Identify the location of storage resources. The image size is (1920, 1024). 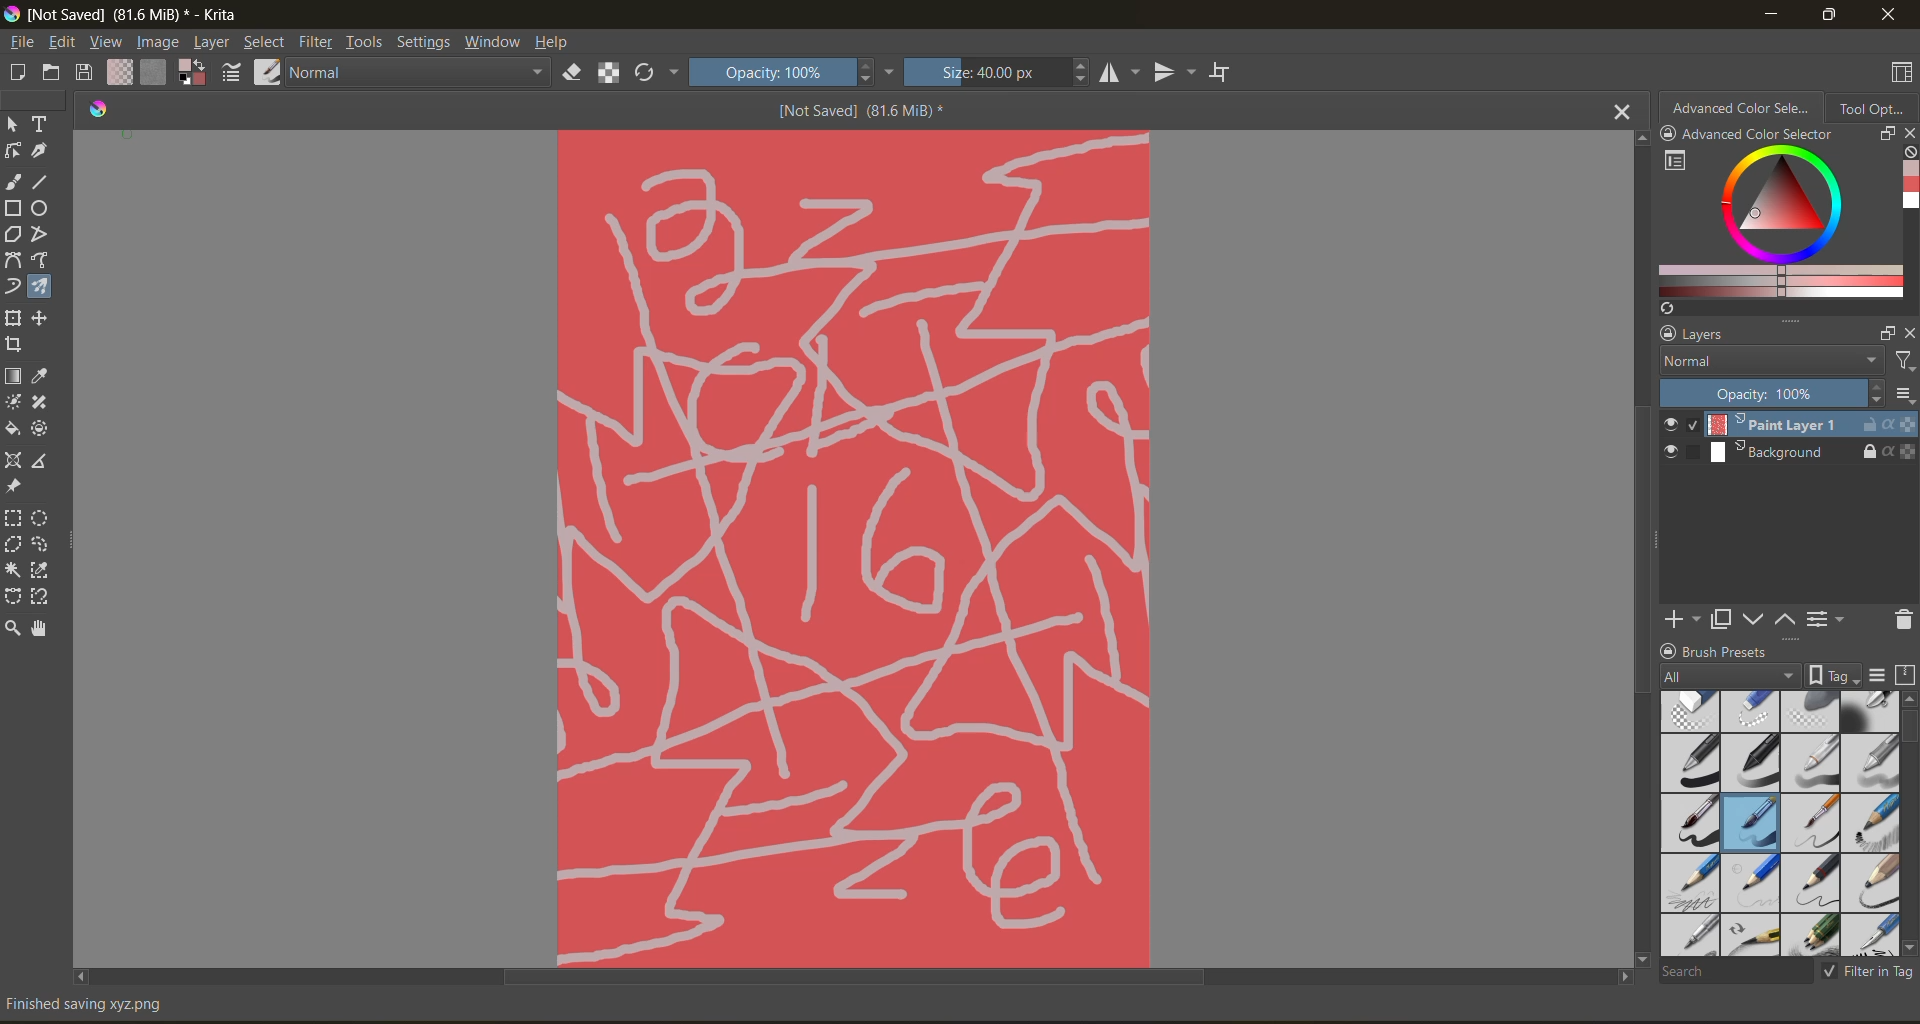
(1908, 676).